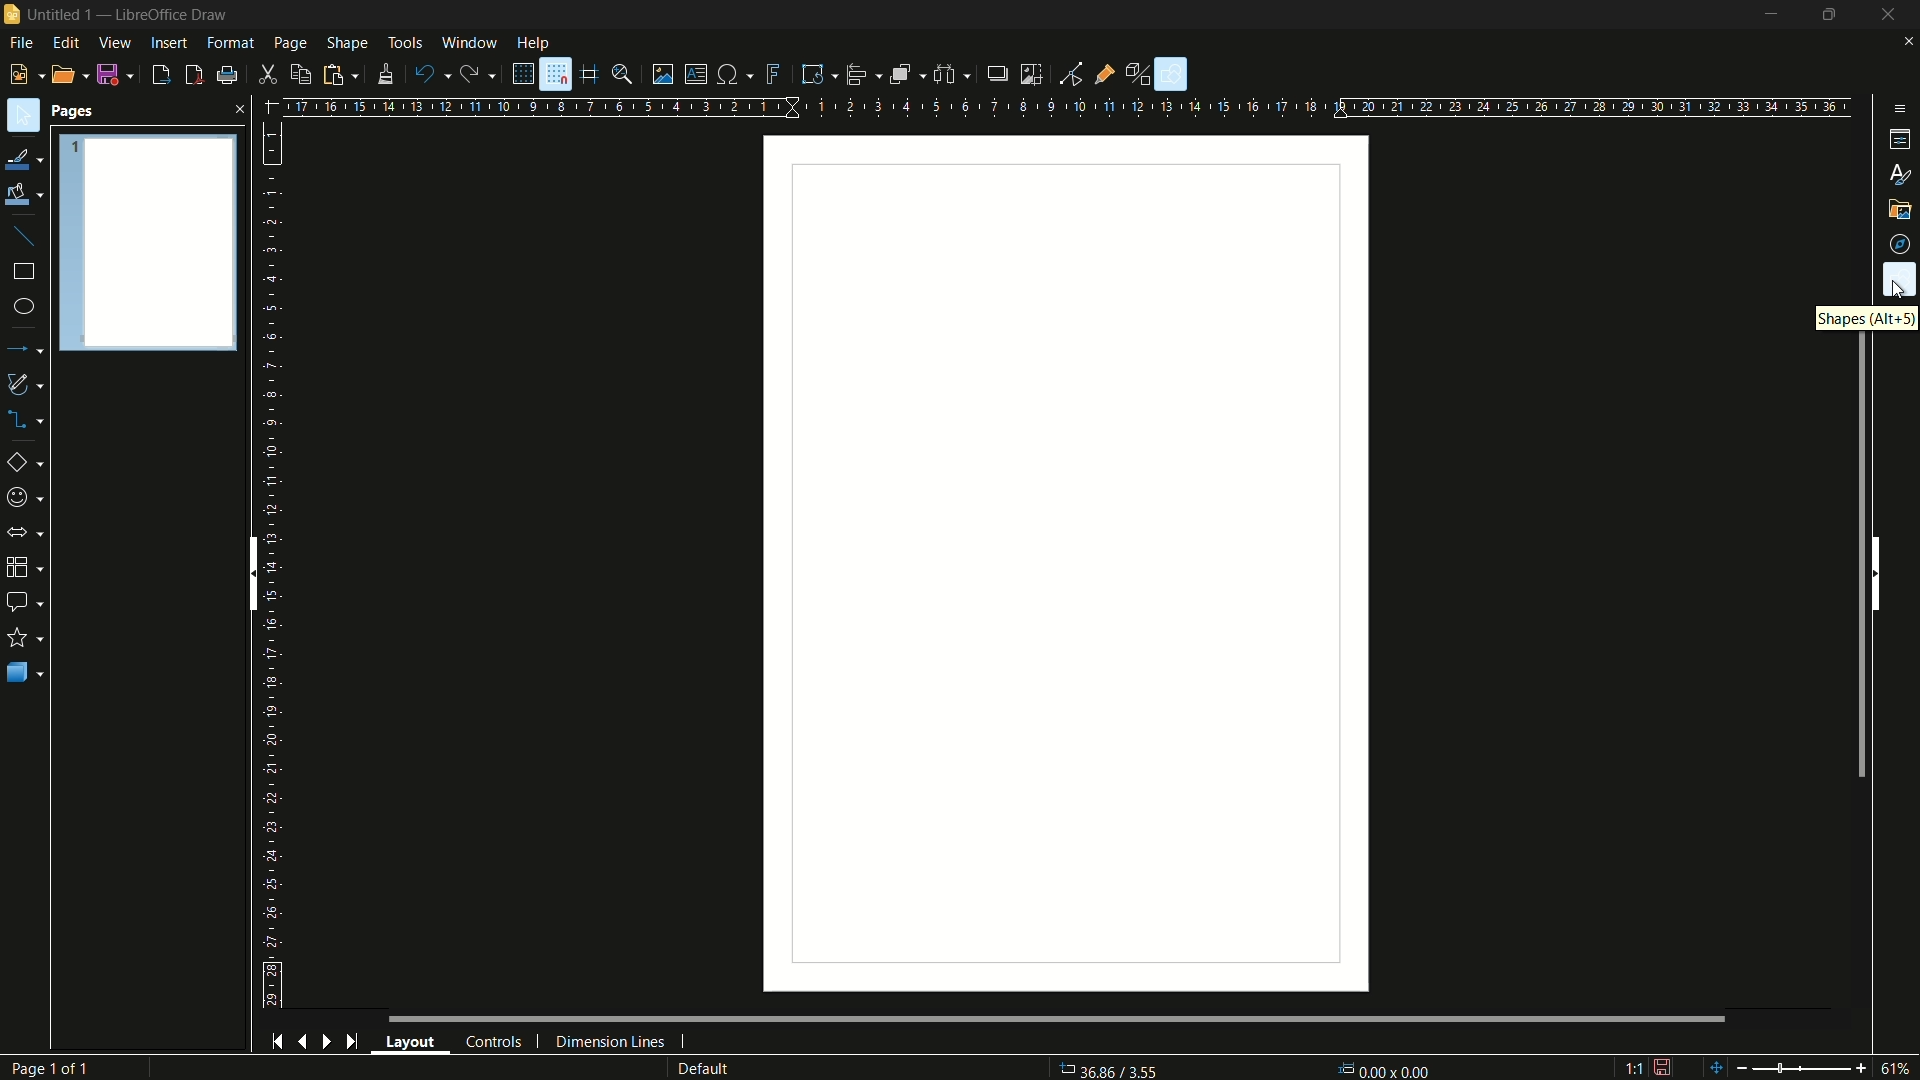 This screenshot has width=1920, height=1080. Describe the element at coordinates (818, 73) in the screenshot. I see `transformations` at that location.